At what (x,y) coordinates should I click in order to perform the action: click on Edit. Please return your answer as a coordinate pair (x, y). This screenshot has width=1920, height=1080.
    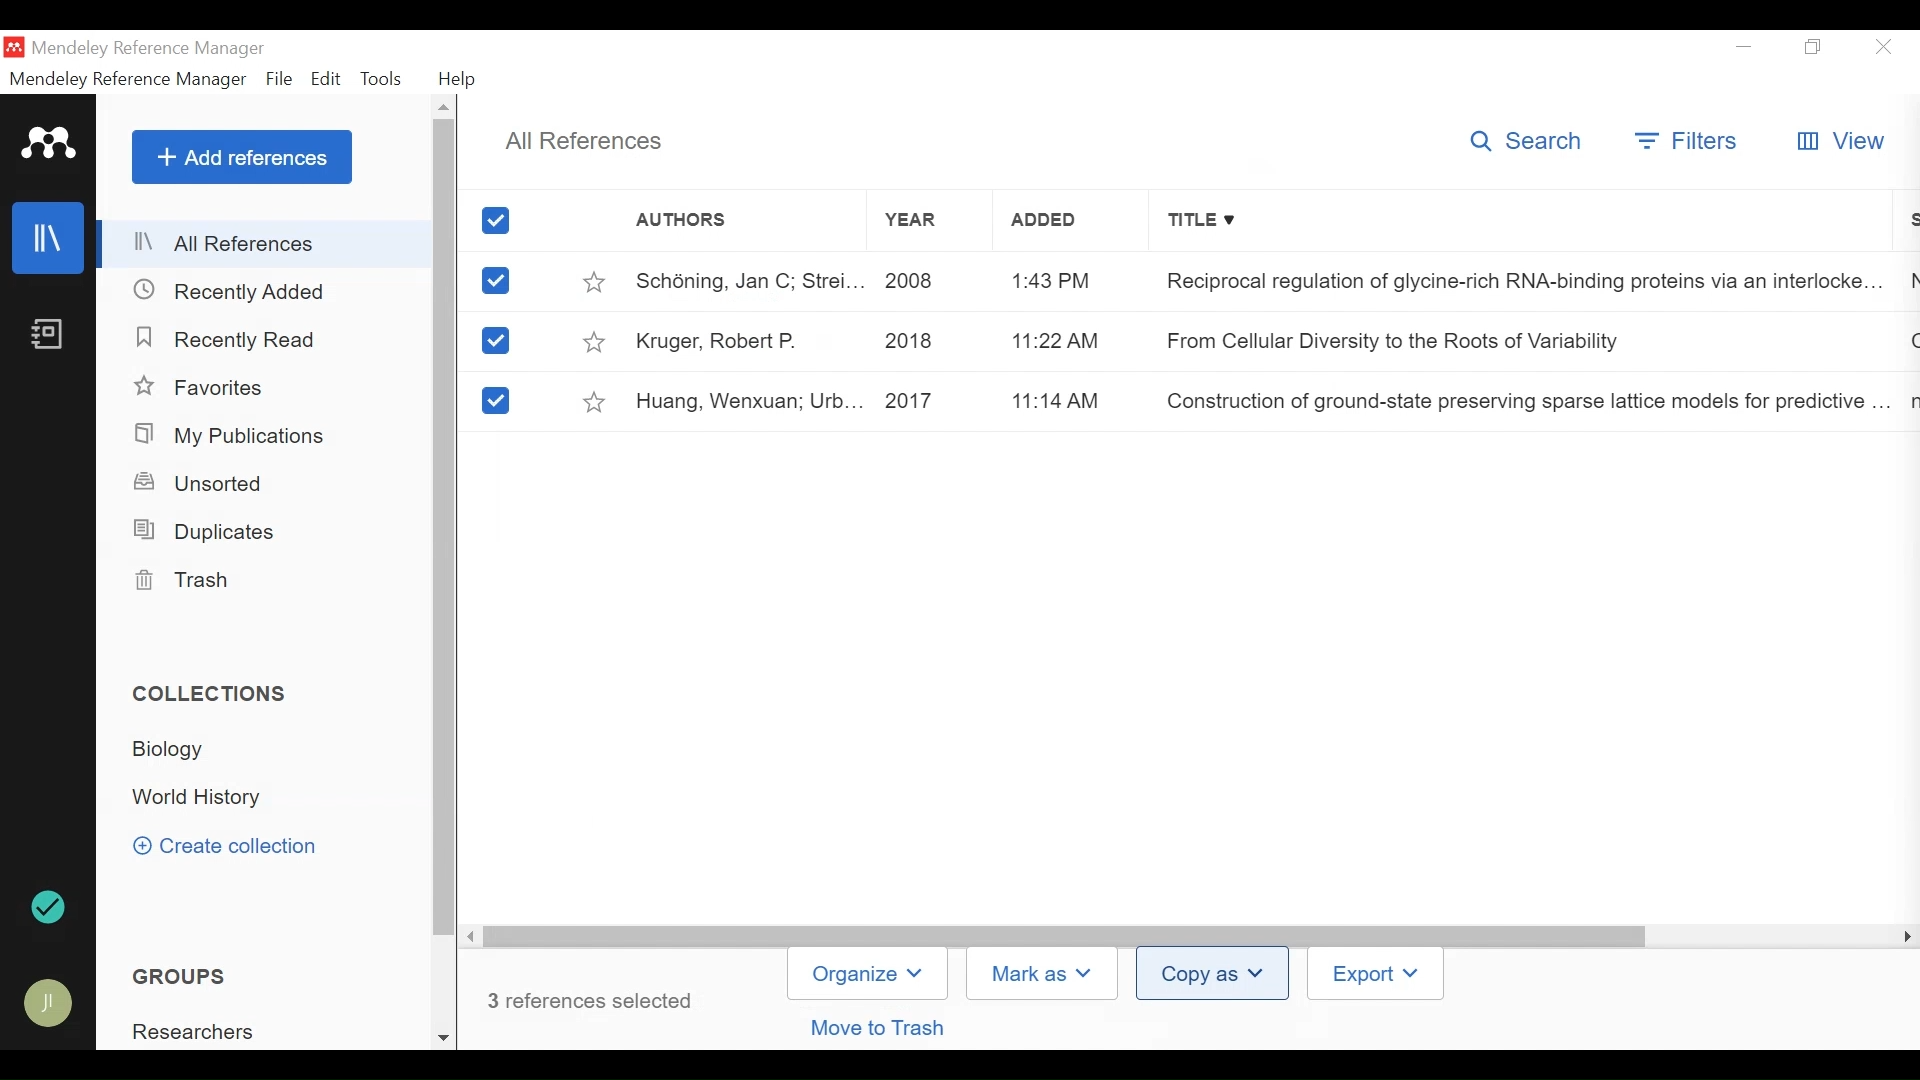
    Looking at the image, I should click on (325, 79).